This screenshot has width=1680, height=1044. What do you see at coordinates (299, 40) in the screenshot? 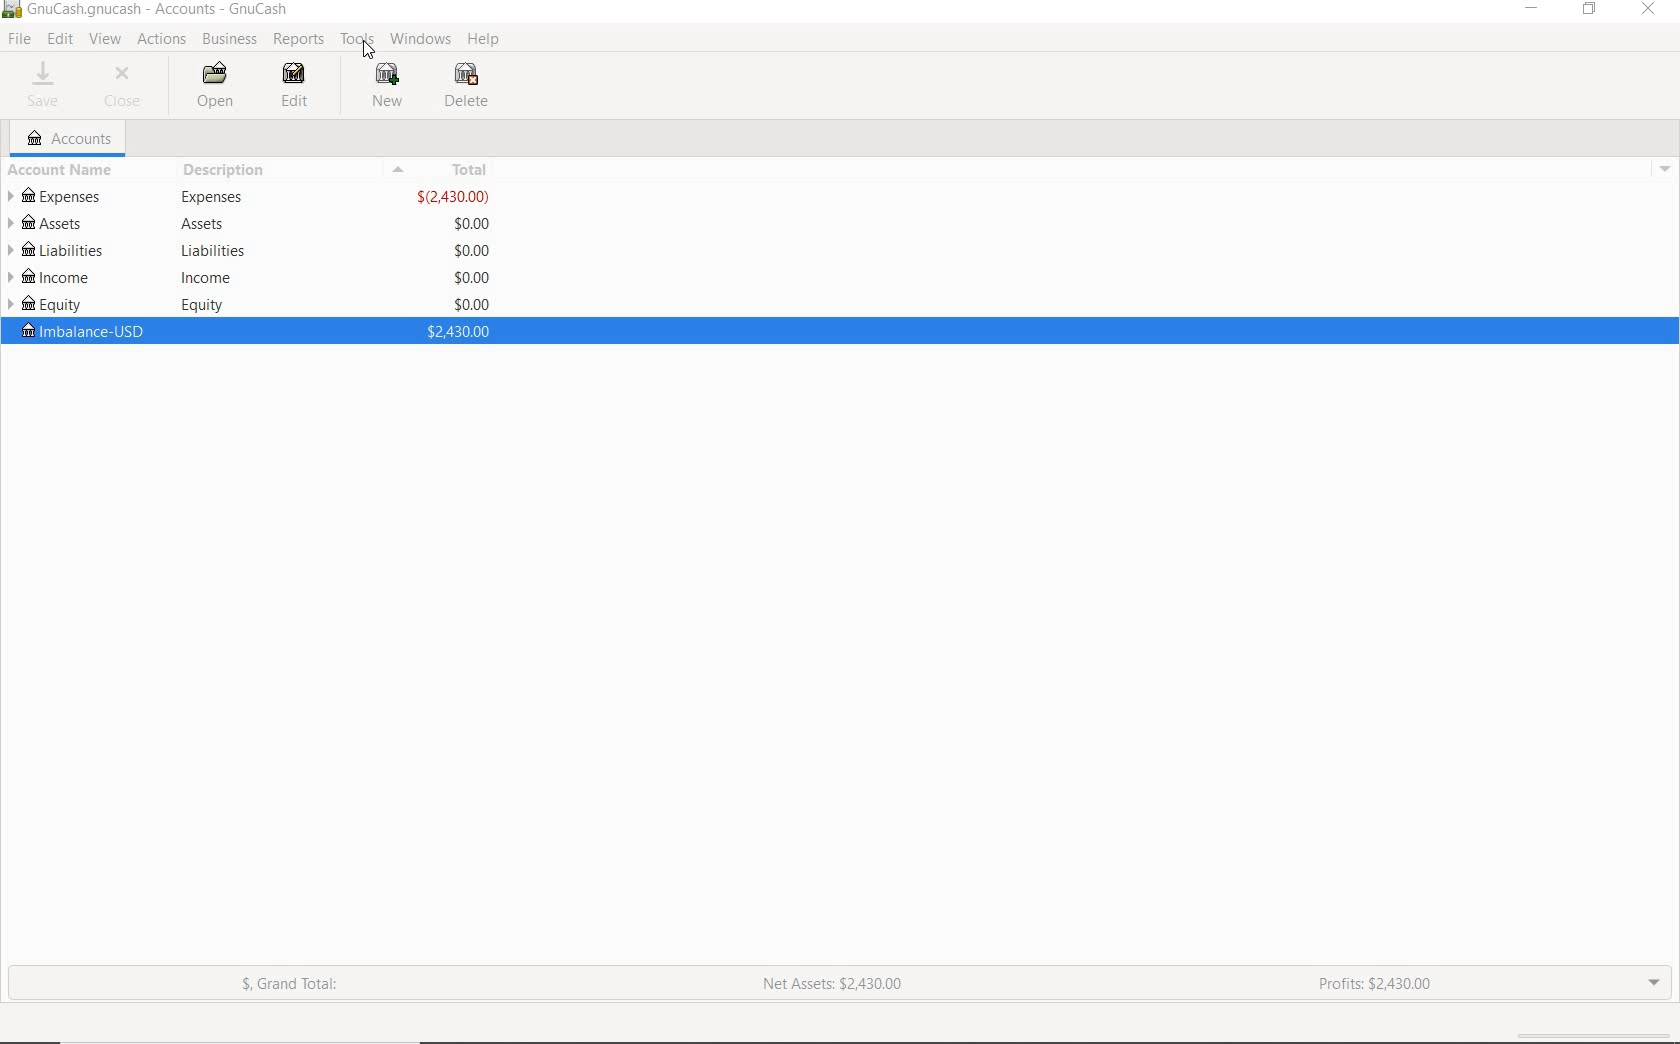
I see `REPORTS` at bounding box center [299, 40].